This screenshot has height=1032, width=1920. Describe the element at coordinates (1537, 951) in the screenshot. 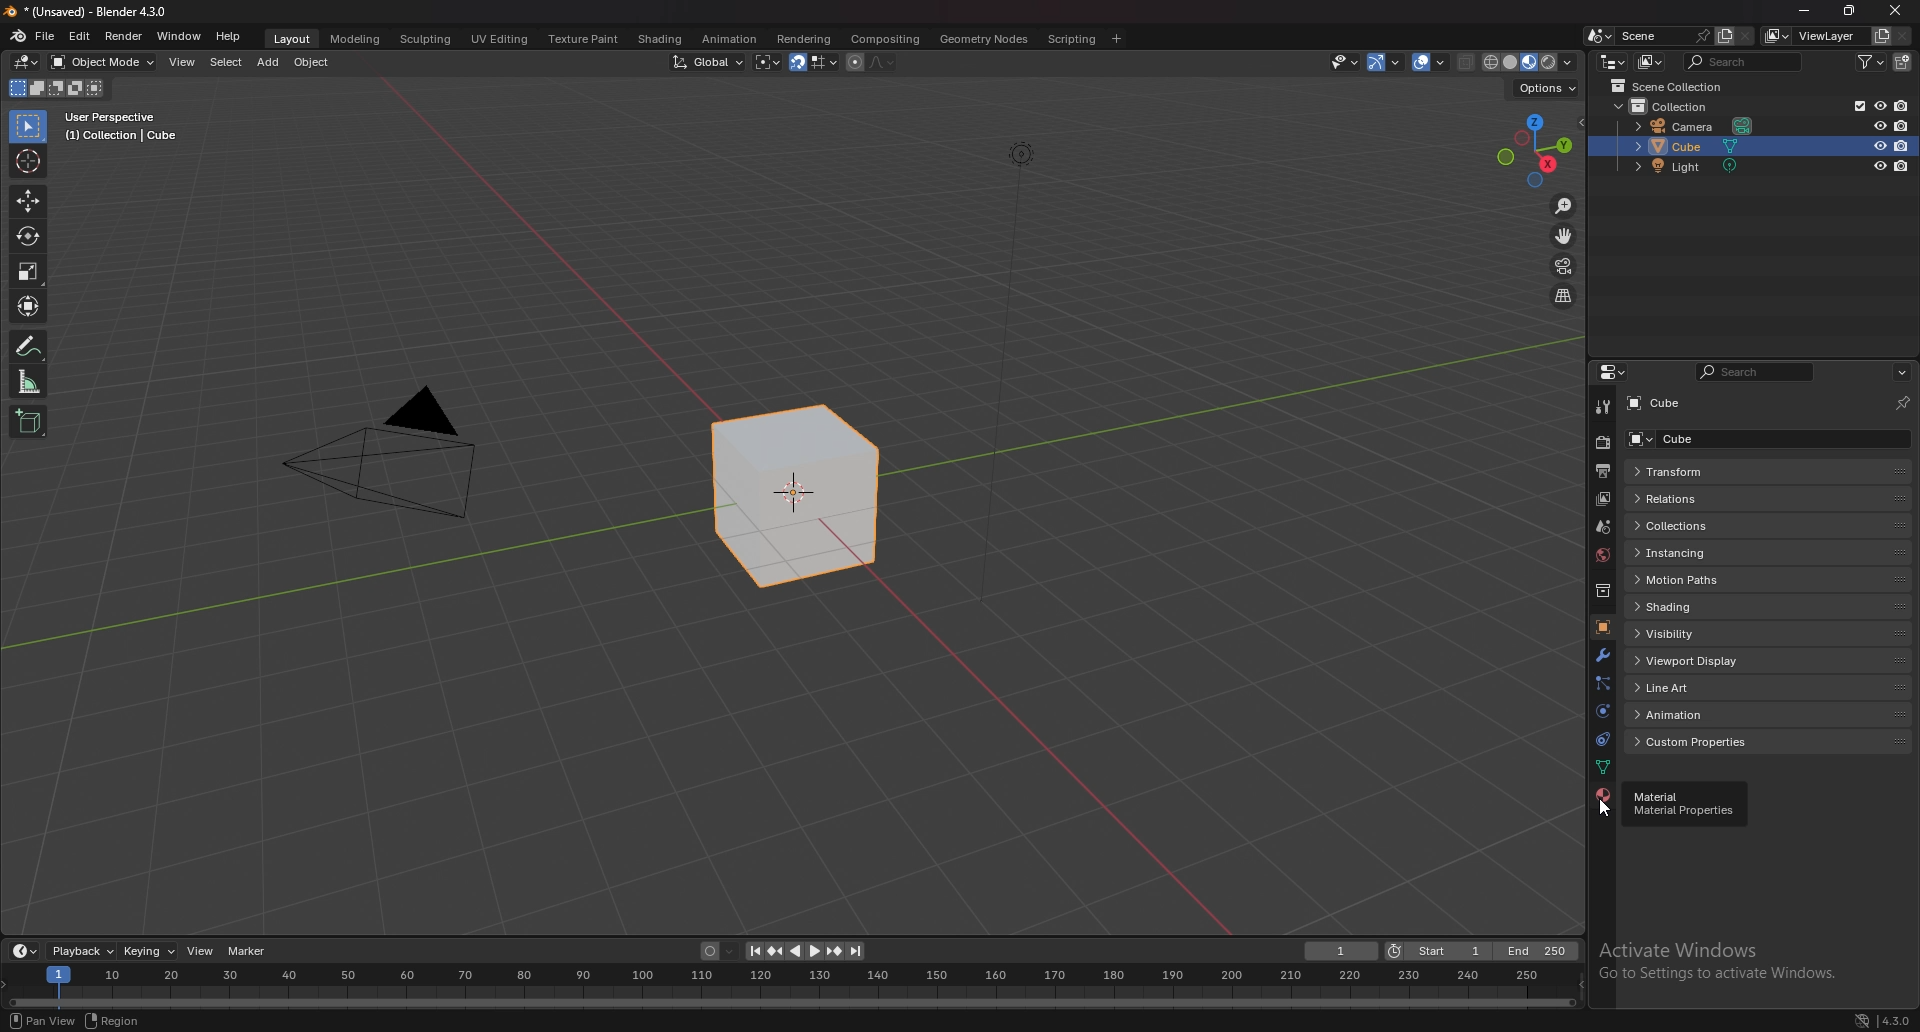

I see `end 250` at that location.